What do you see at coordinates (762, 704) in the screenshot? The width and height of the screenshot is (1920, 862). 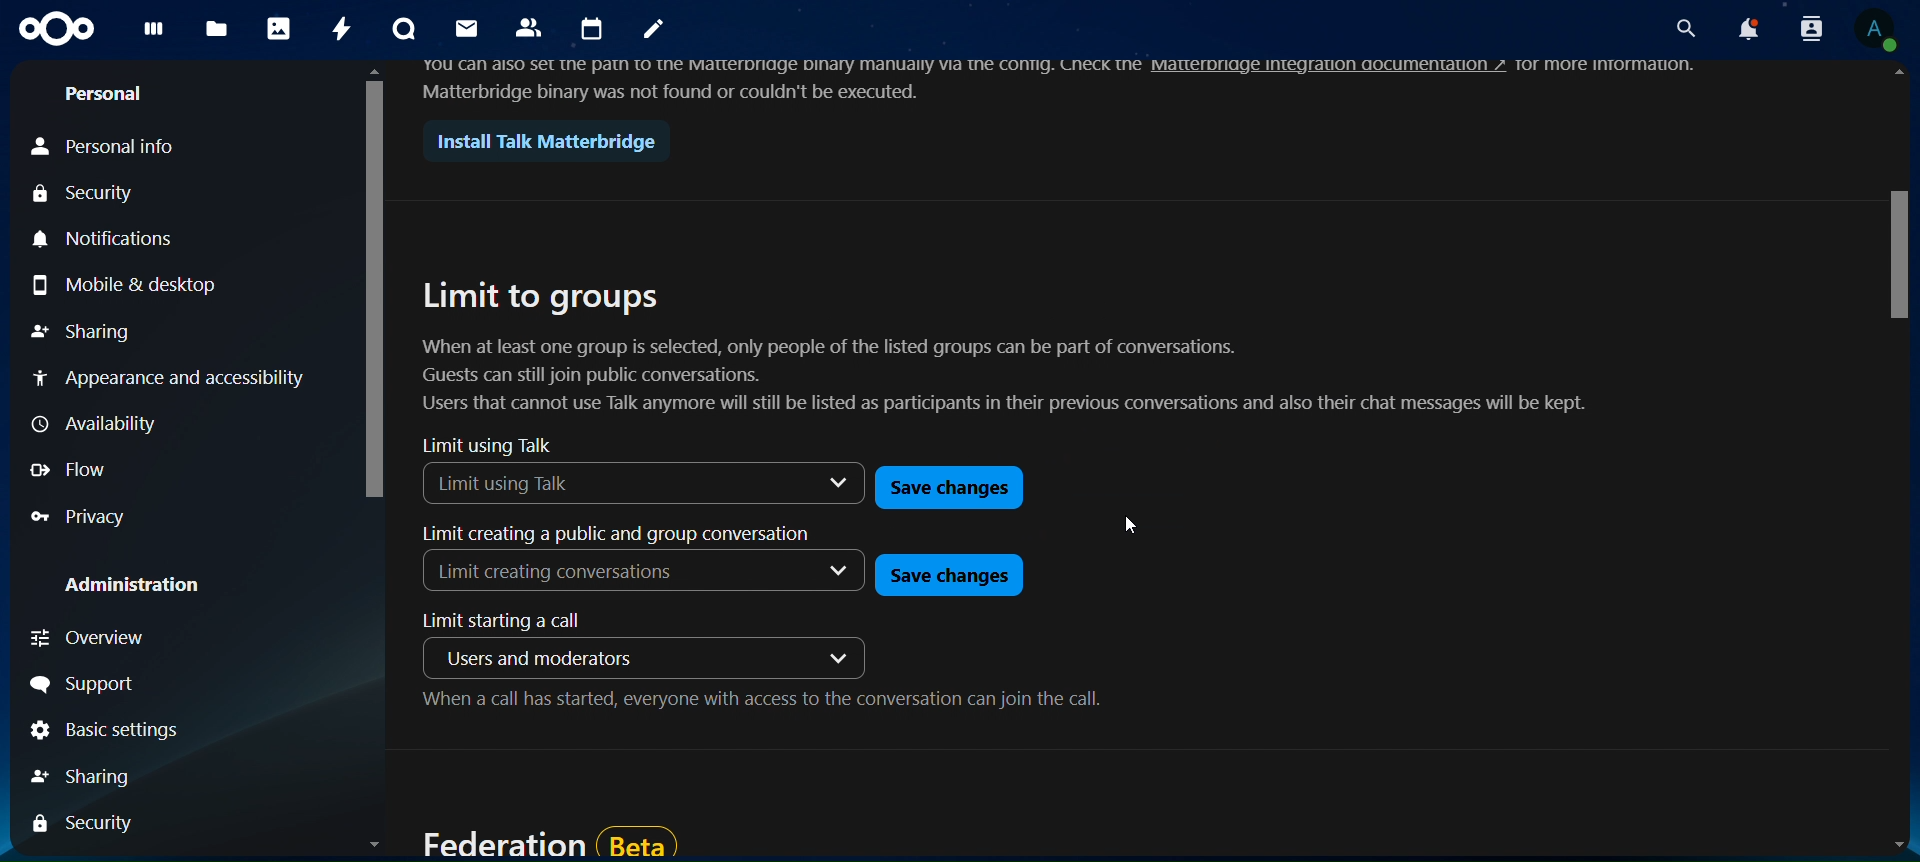 I see `When a call has started, everyone with access to the conversation can join the call.` at bounding box center [762, 704].